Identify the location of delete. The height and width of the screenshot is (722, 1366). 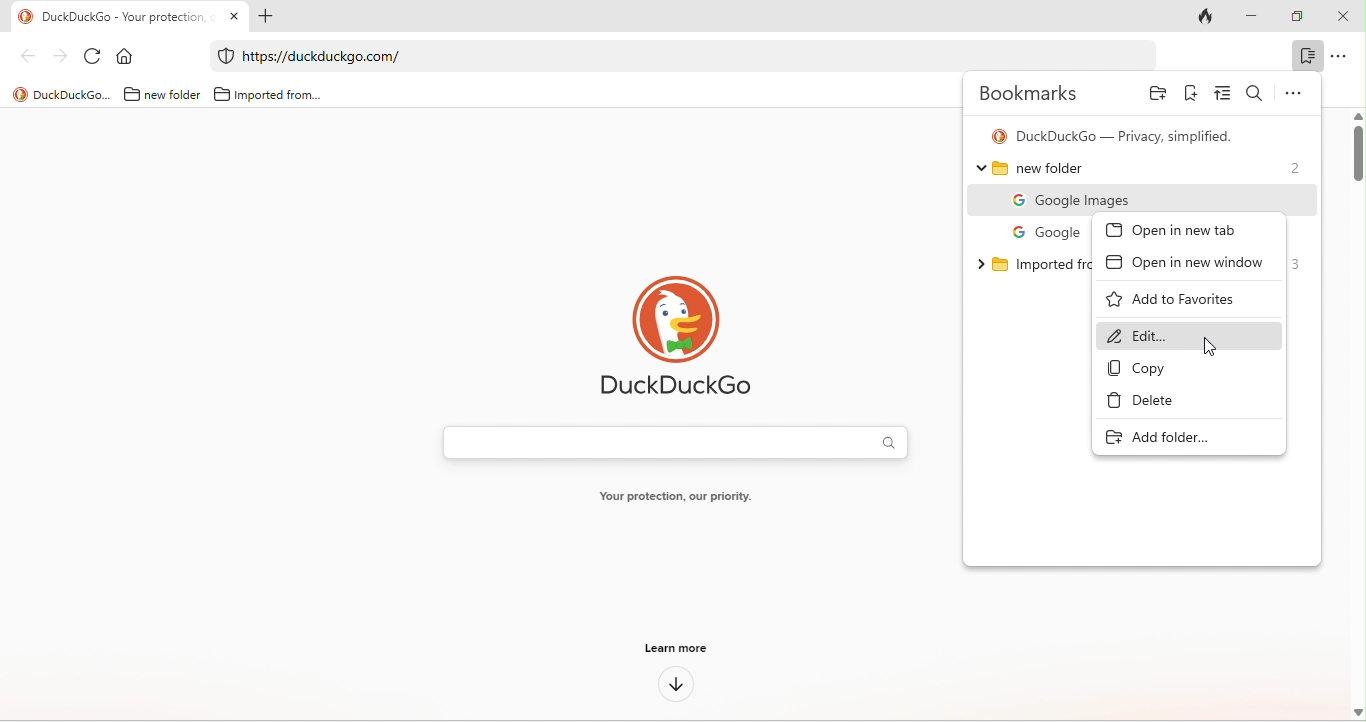
(1149, 402).